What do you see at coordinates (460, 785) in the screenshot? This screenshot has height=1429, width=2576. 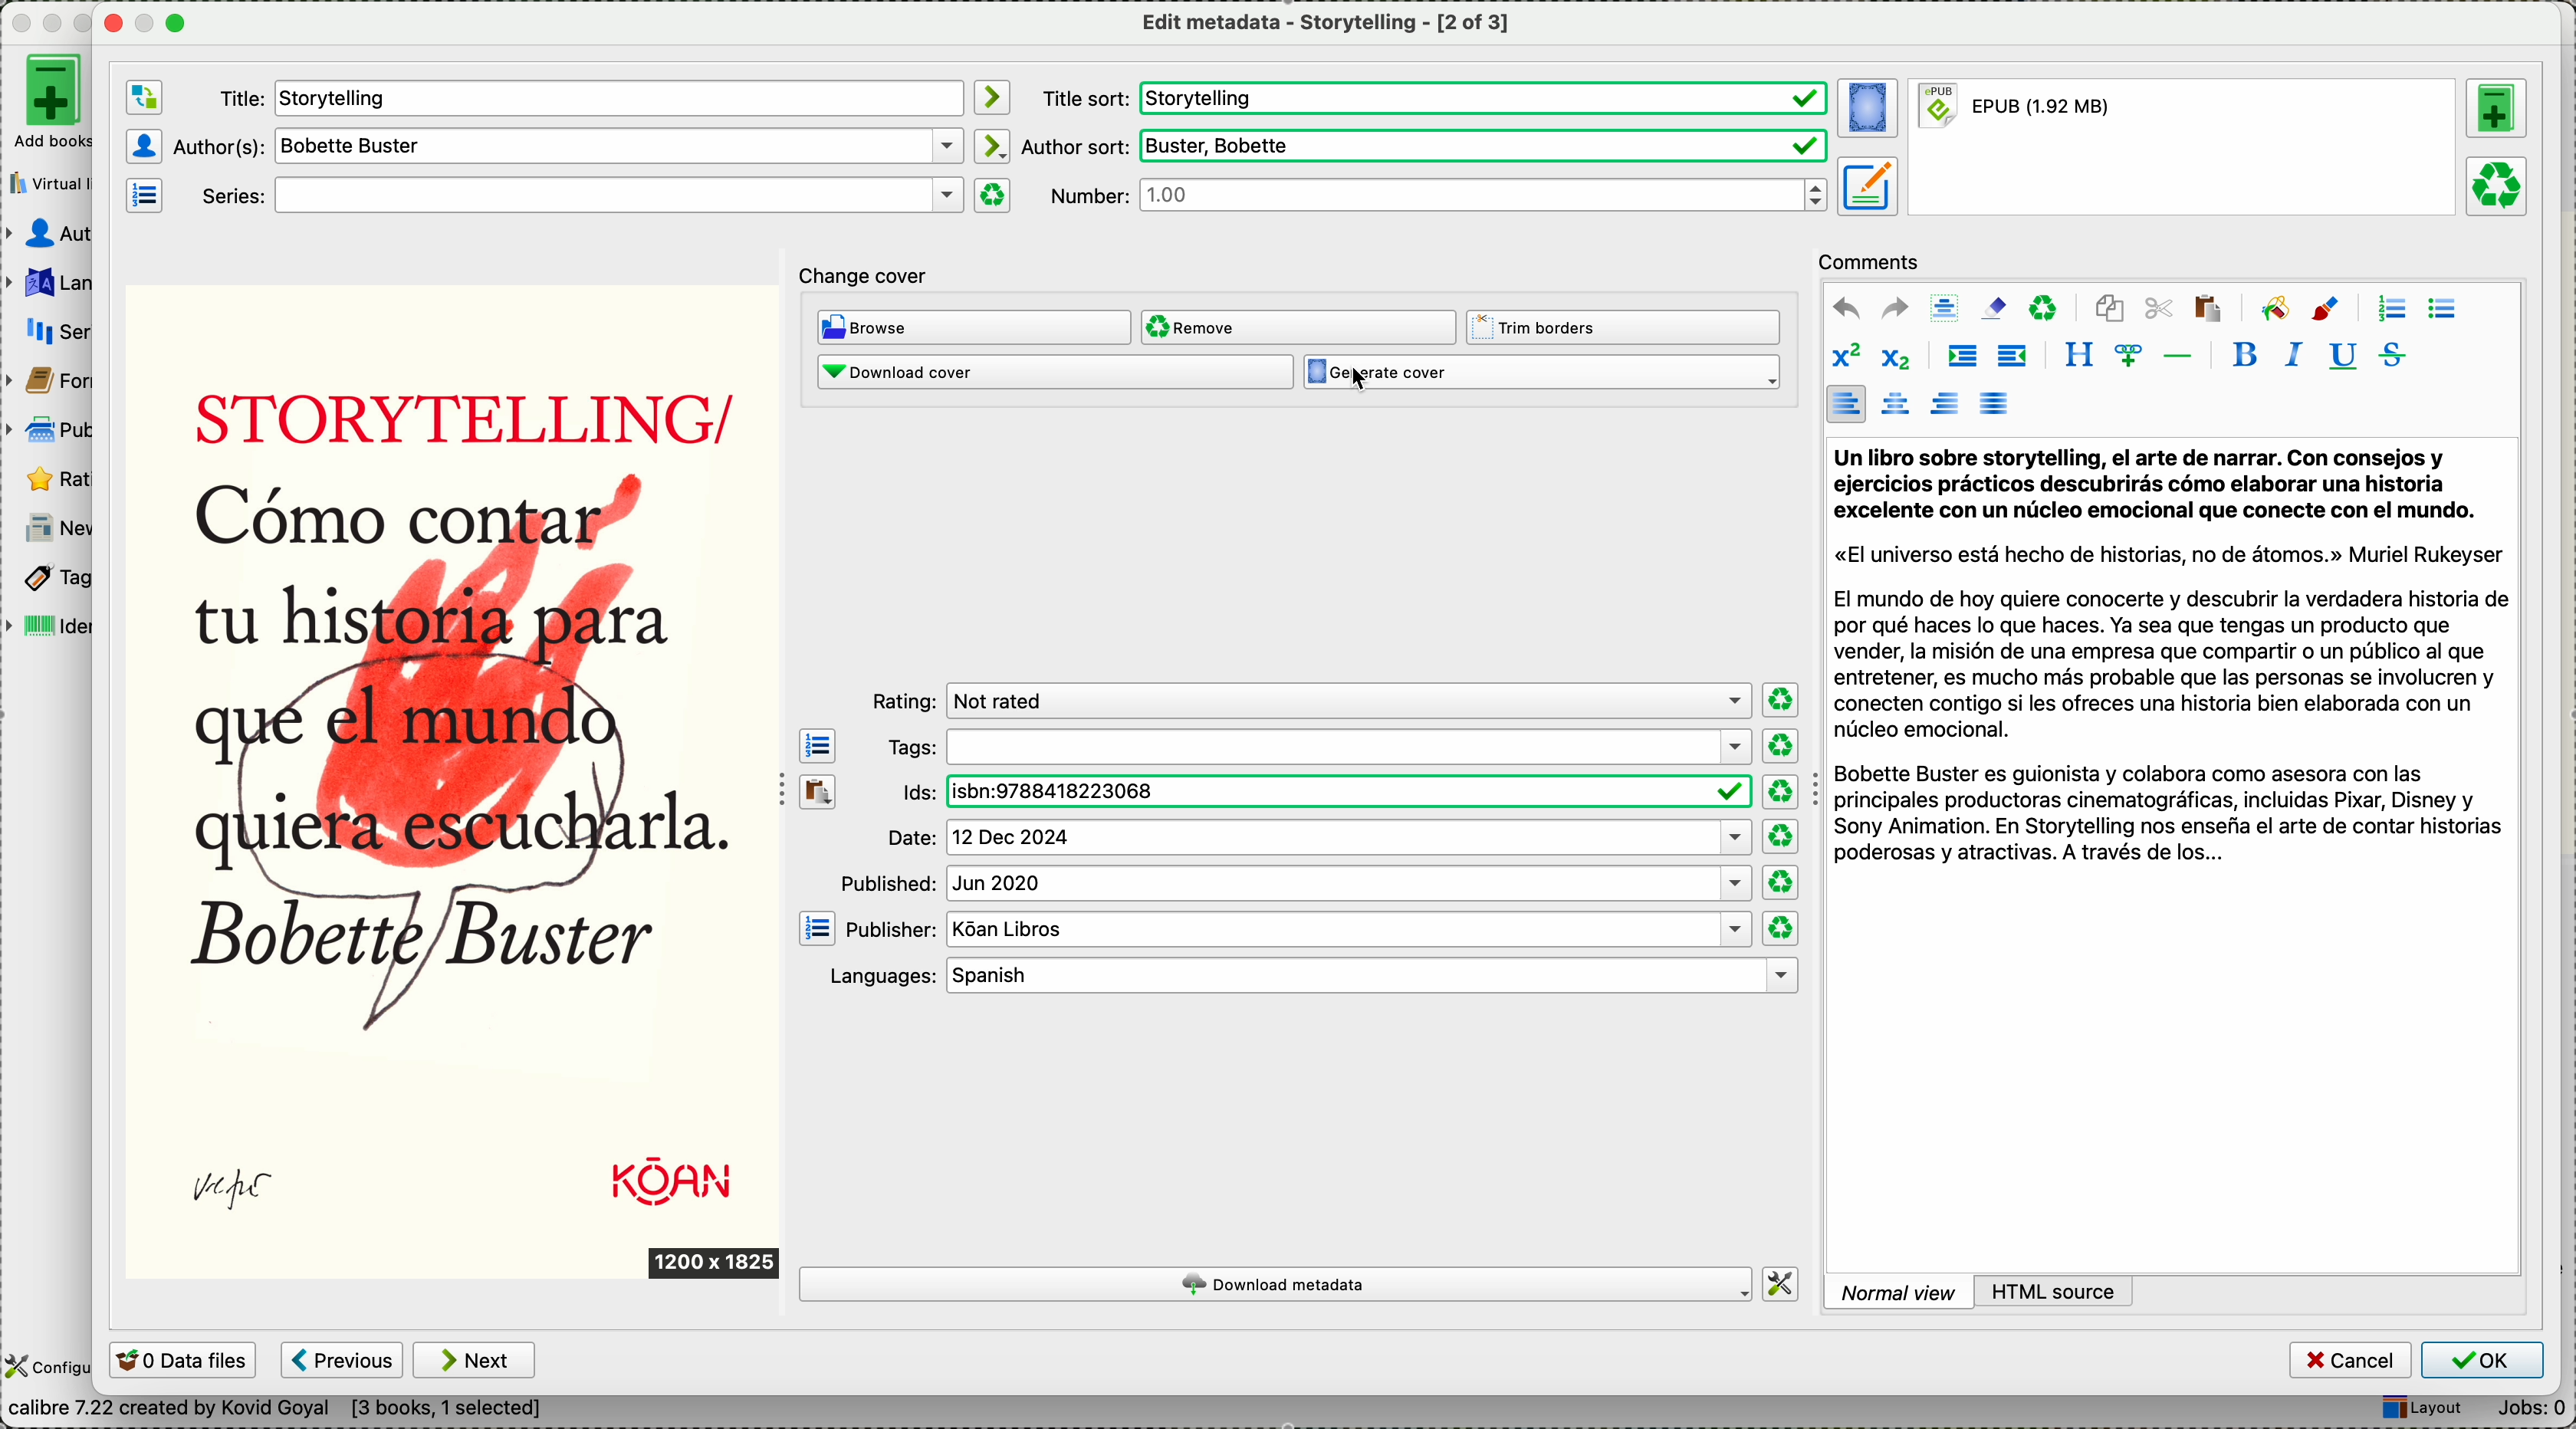 I see `cover book preview` at bounding box center [460, 785].